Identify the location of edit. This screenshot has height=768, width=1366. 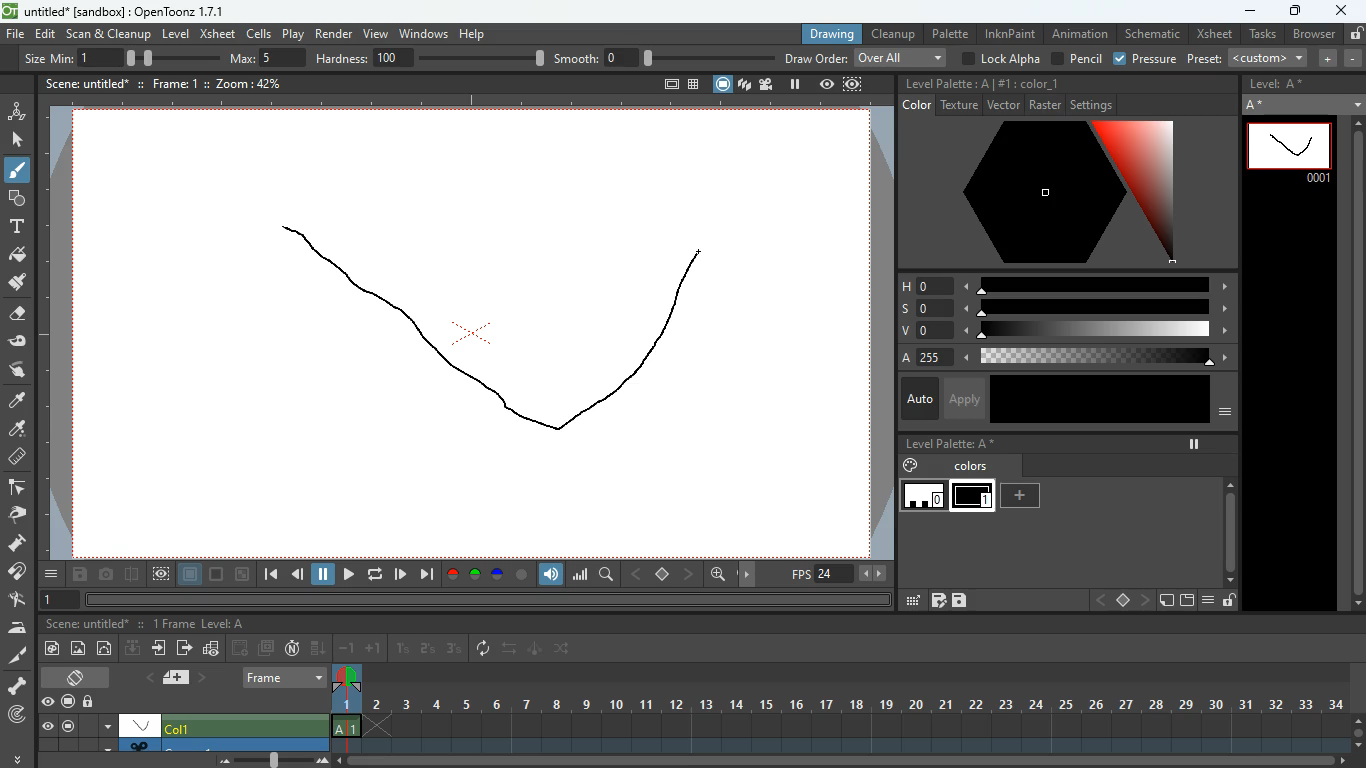
(17, 600).